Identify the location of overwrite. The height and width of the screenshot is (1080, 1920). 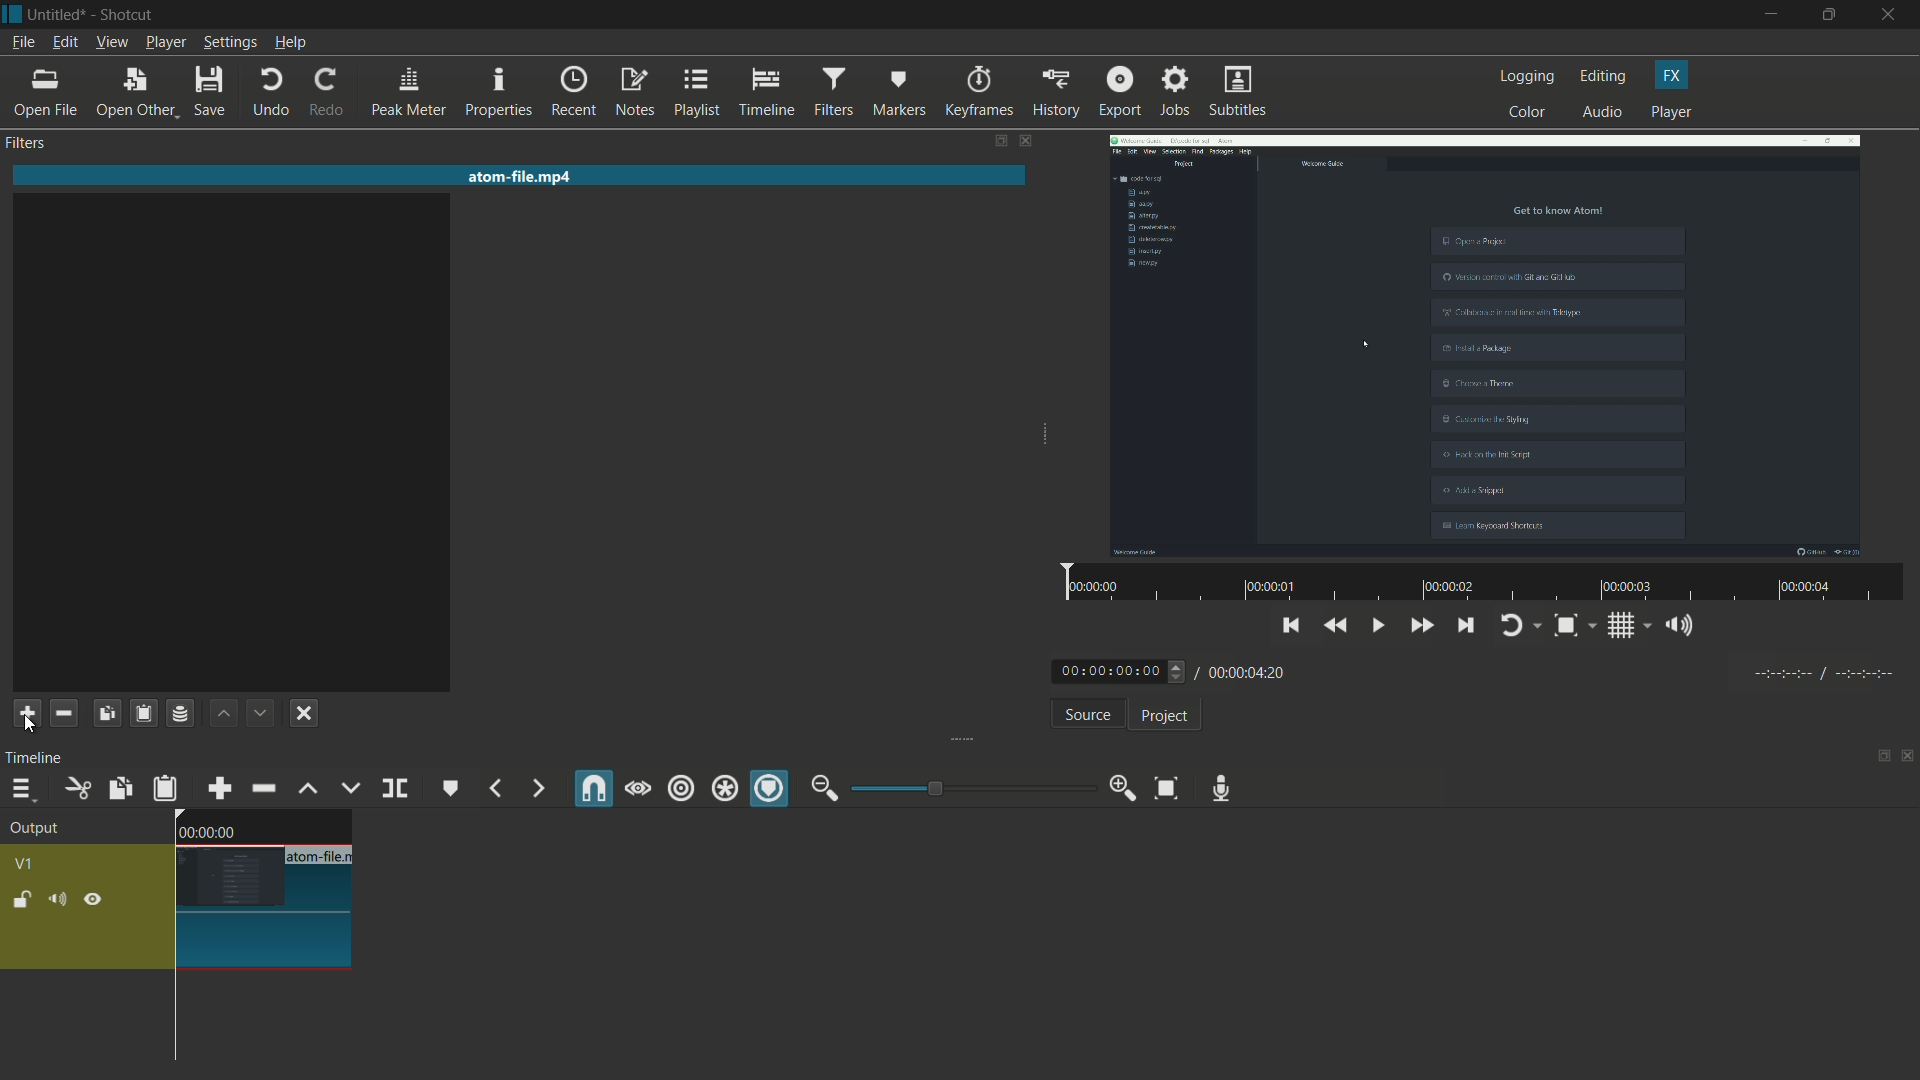
(347, 788).